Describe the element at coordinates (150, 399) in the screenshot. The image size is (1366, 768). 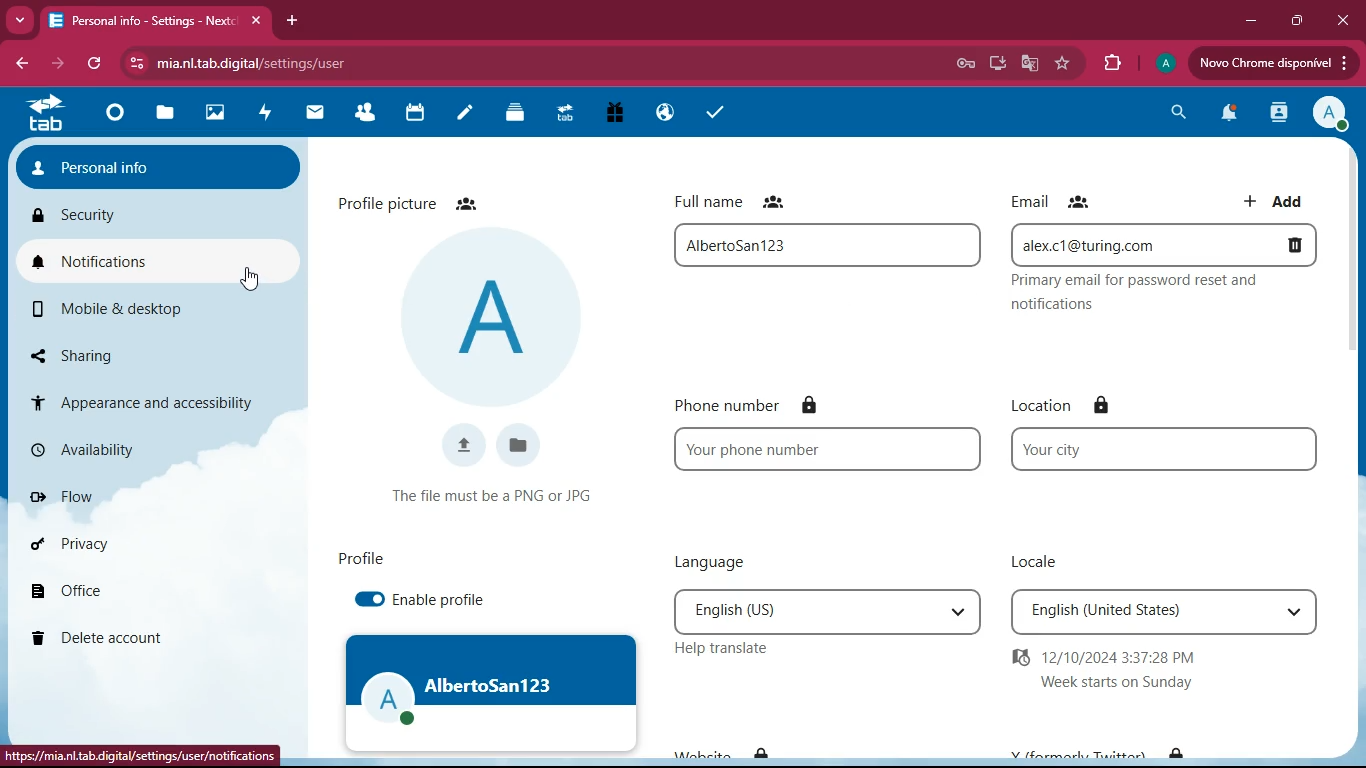
I see `appearance` at that location.